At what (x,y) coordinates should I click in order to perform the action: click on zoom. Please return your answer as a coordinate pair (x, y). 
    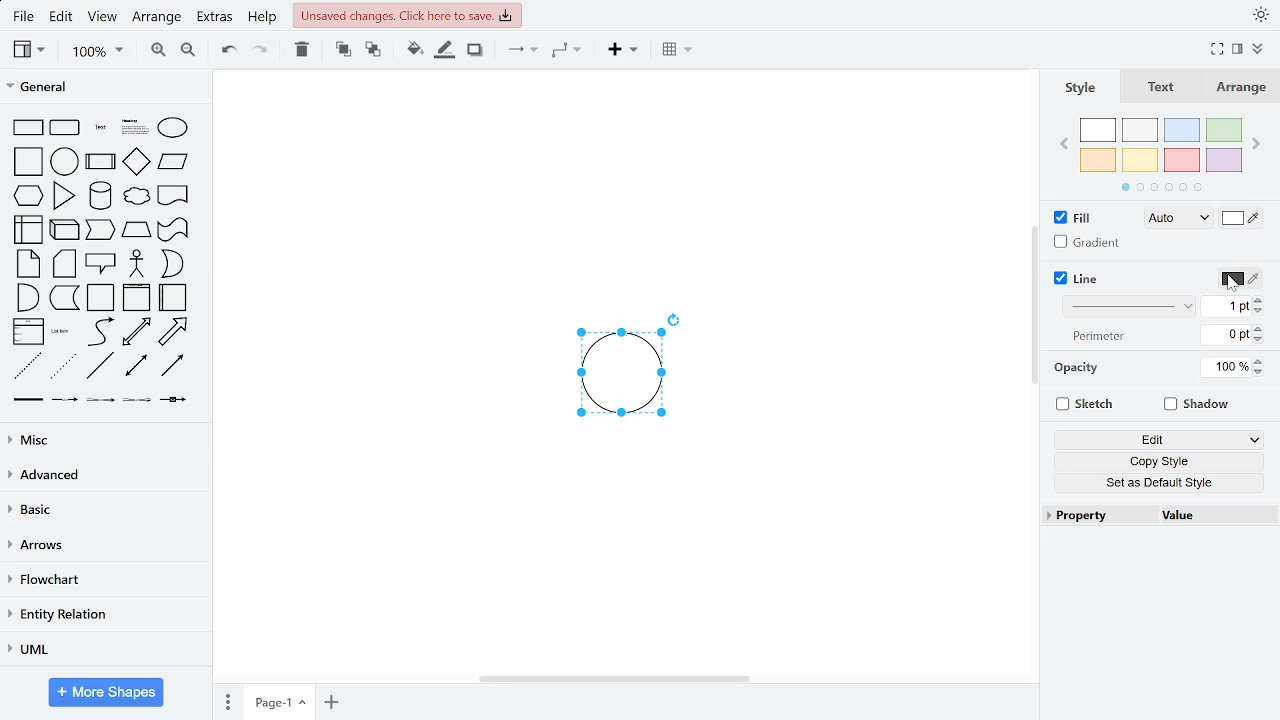
    Looking at the image, I should click on (94, 51).